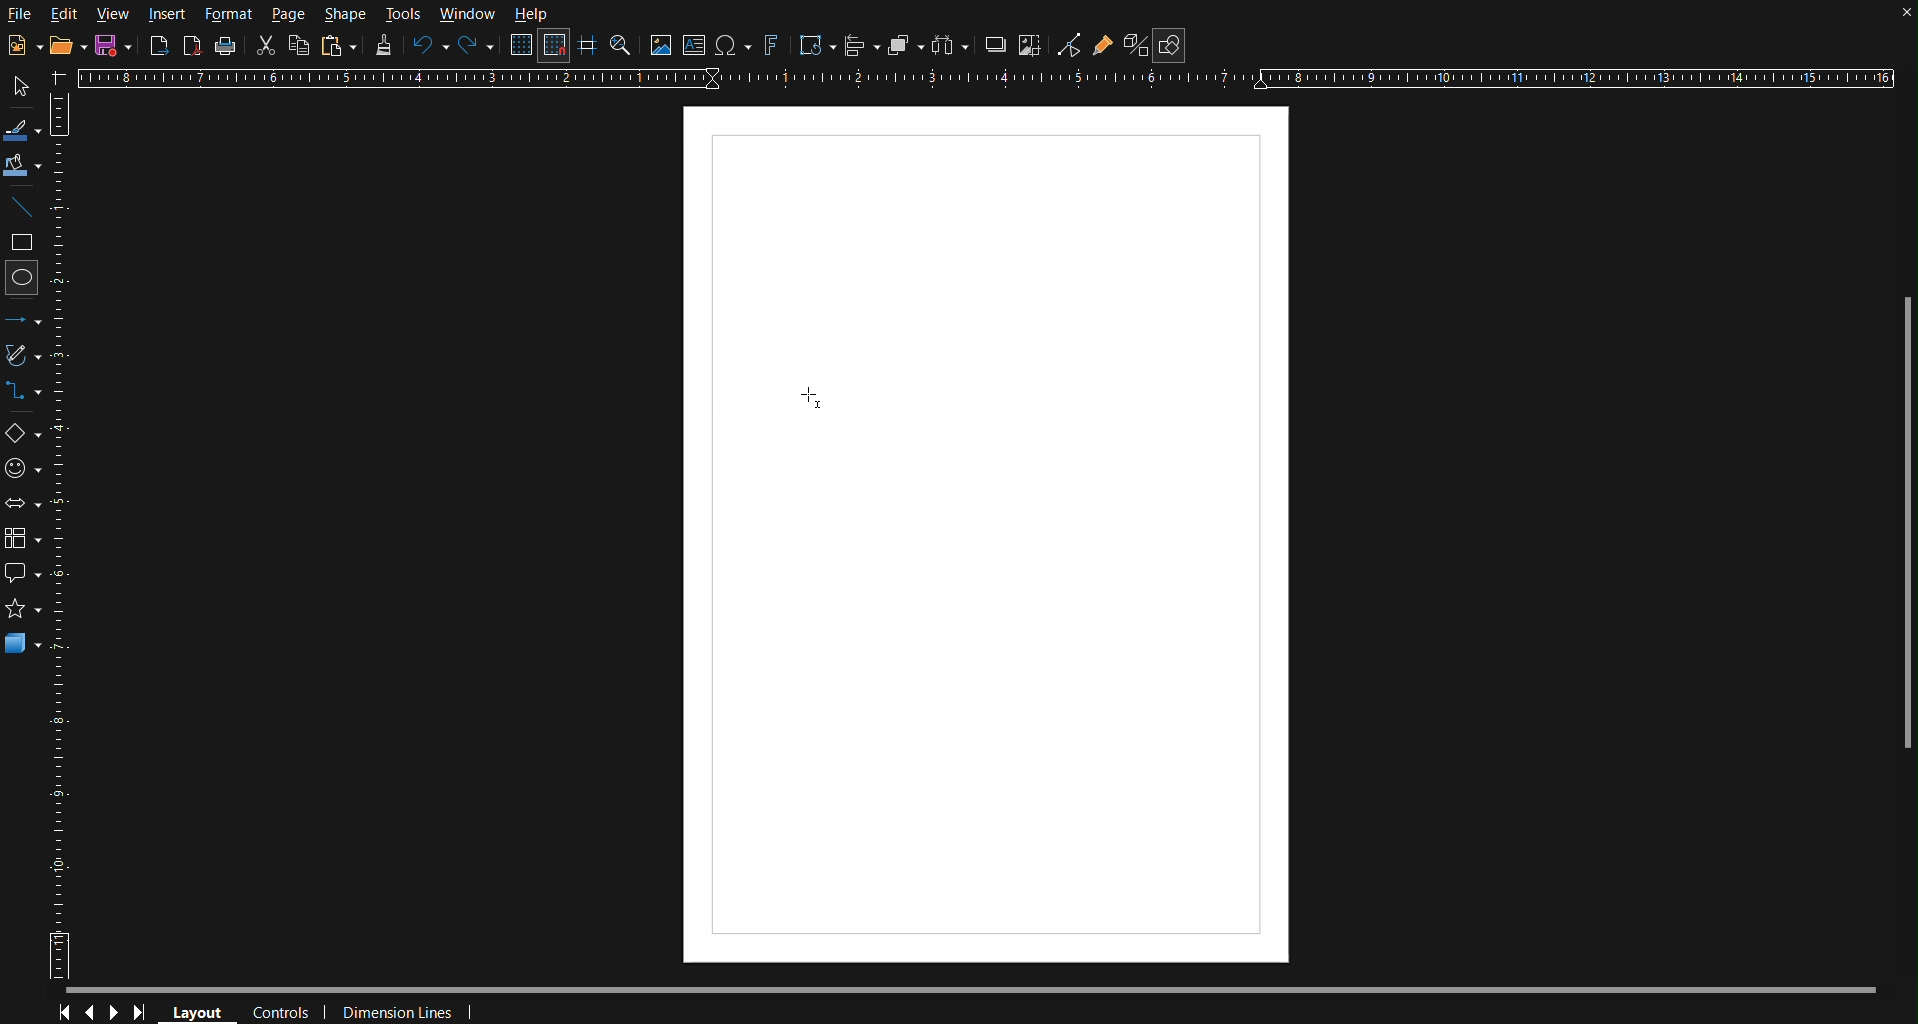 This screenshot has width=1918, height=1024. What do you see at coordinates (816, 46) in the screenshot?
I see `Transformation` at bounding box center [816, 46].